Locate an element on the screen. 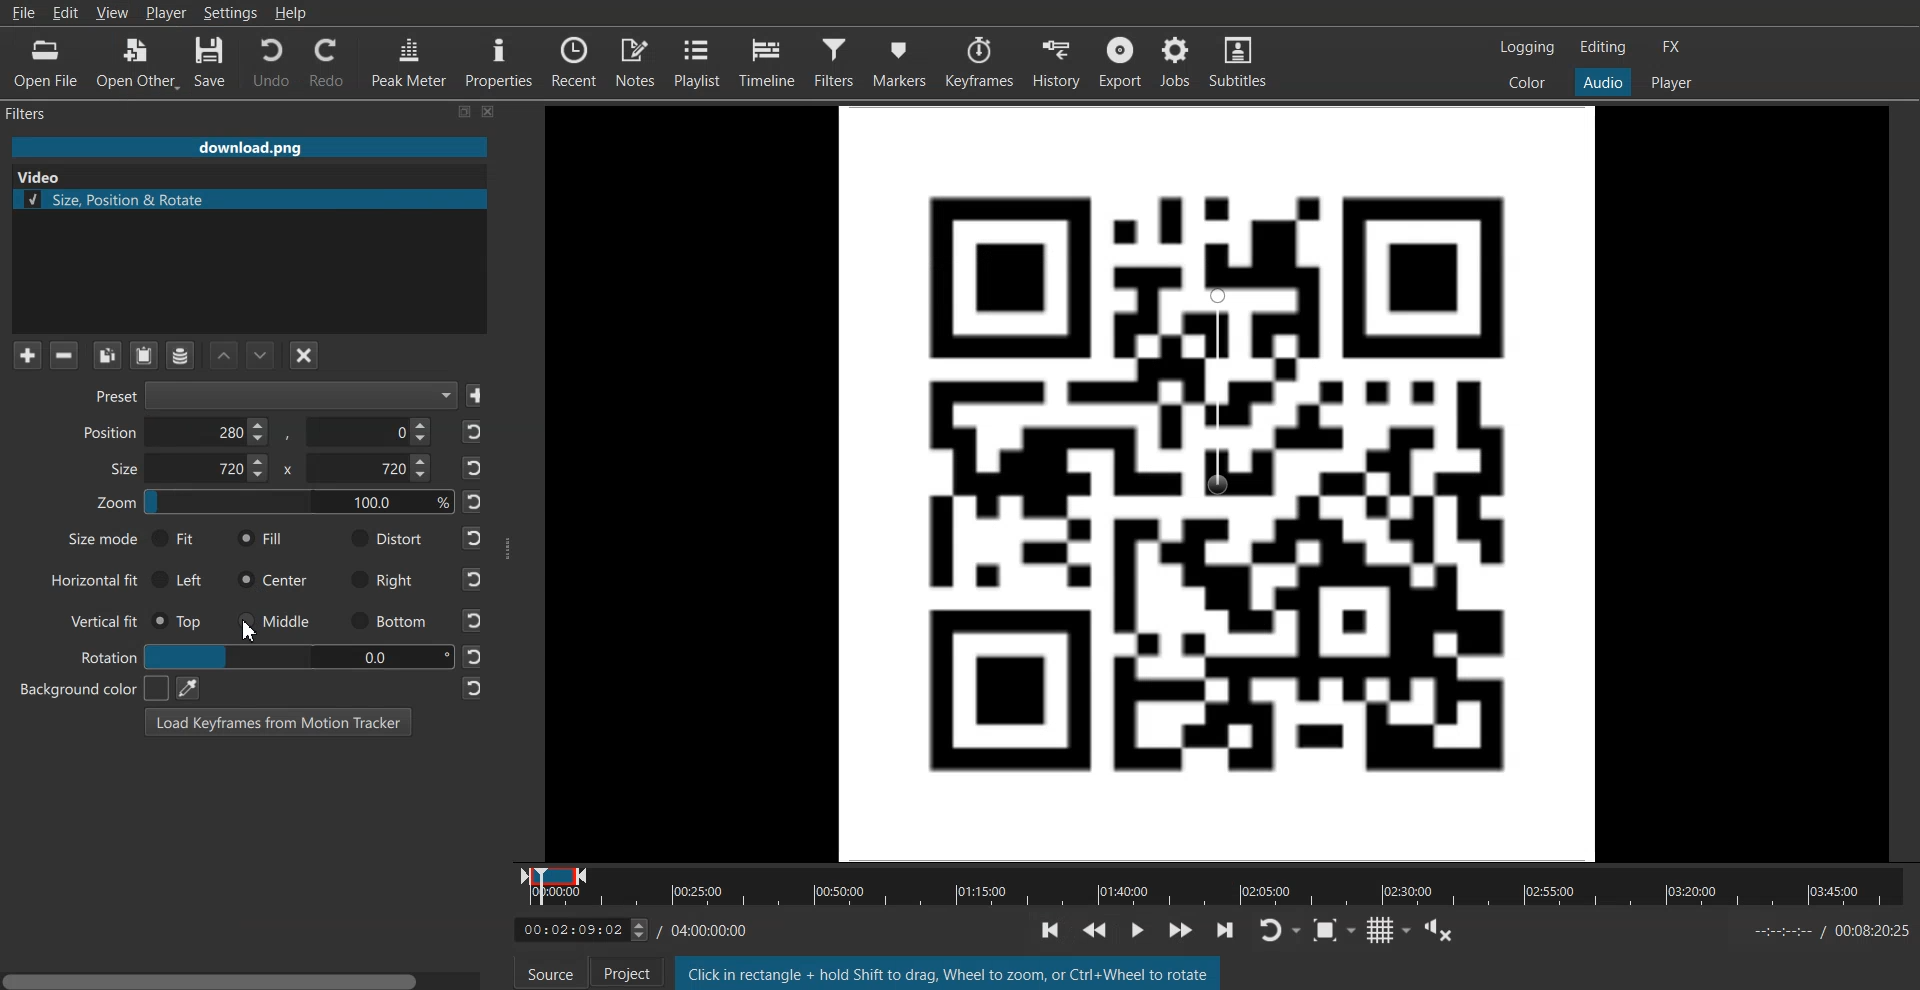 The width and height of the screenshot is (1920, 990). Fill is located at coordinates (261, 539).